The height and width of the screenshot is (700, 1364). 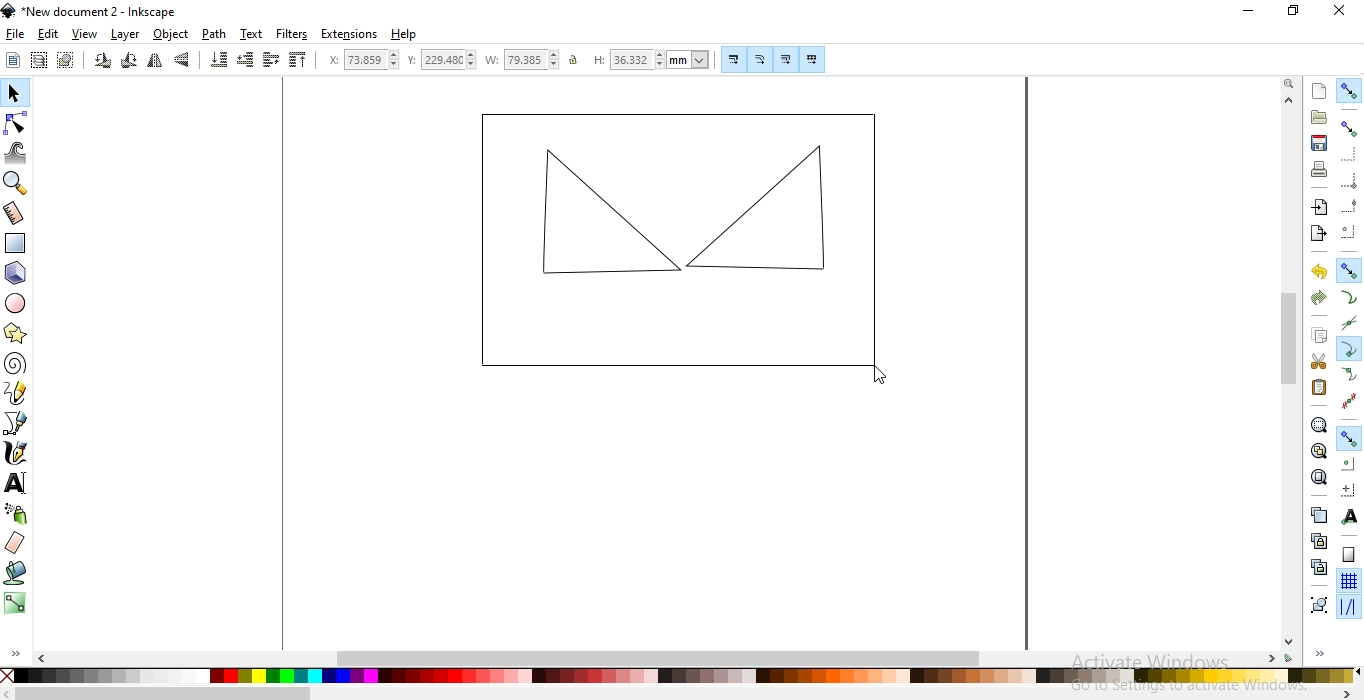 I want to click on snap bounding box corners, so click(x=1349, y=180).